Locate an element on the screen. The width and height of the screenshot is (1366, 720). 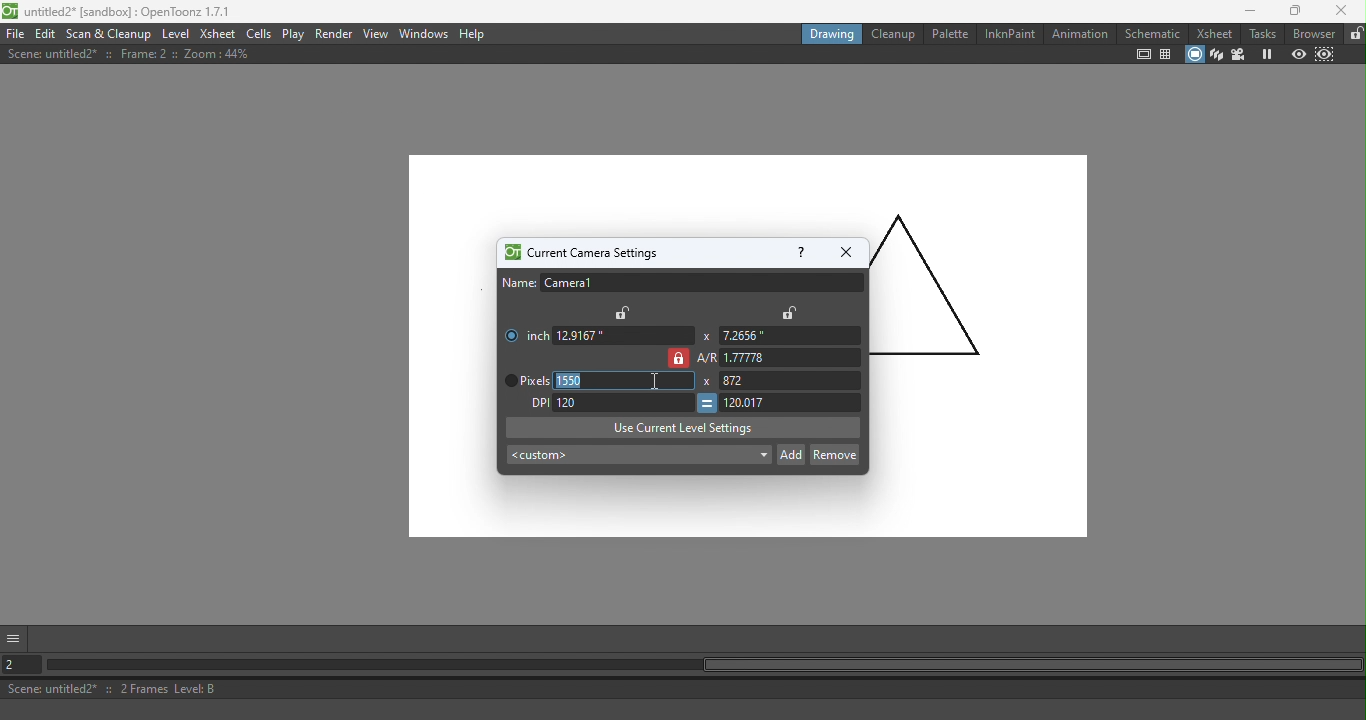
Shematic is located at coordinates (1151, 31).